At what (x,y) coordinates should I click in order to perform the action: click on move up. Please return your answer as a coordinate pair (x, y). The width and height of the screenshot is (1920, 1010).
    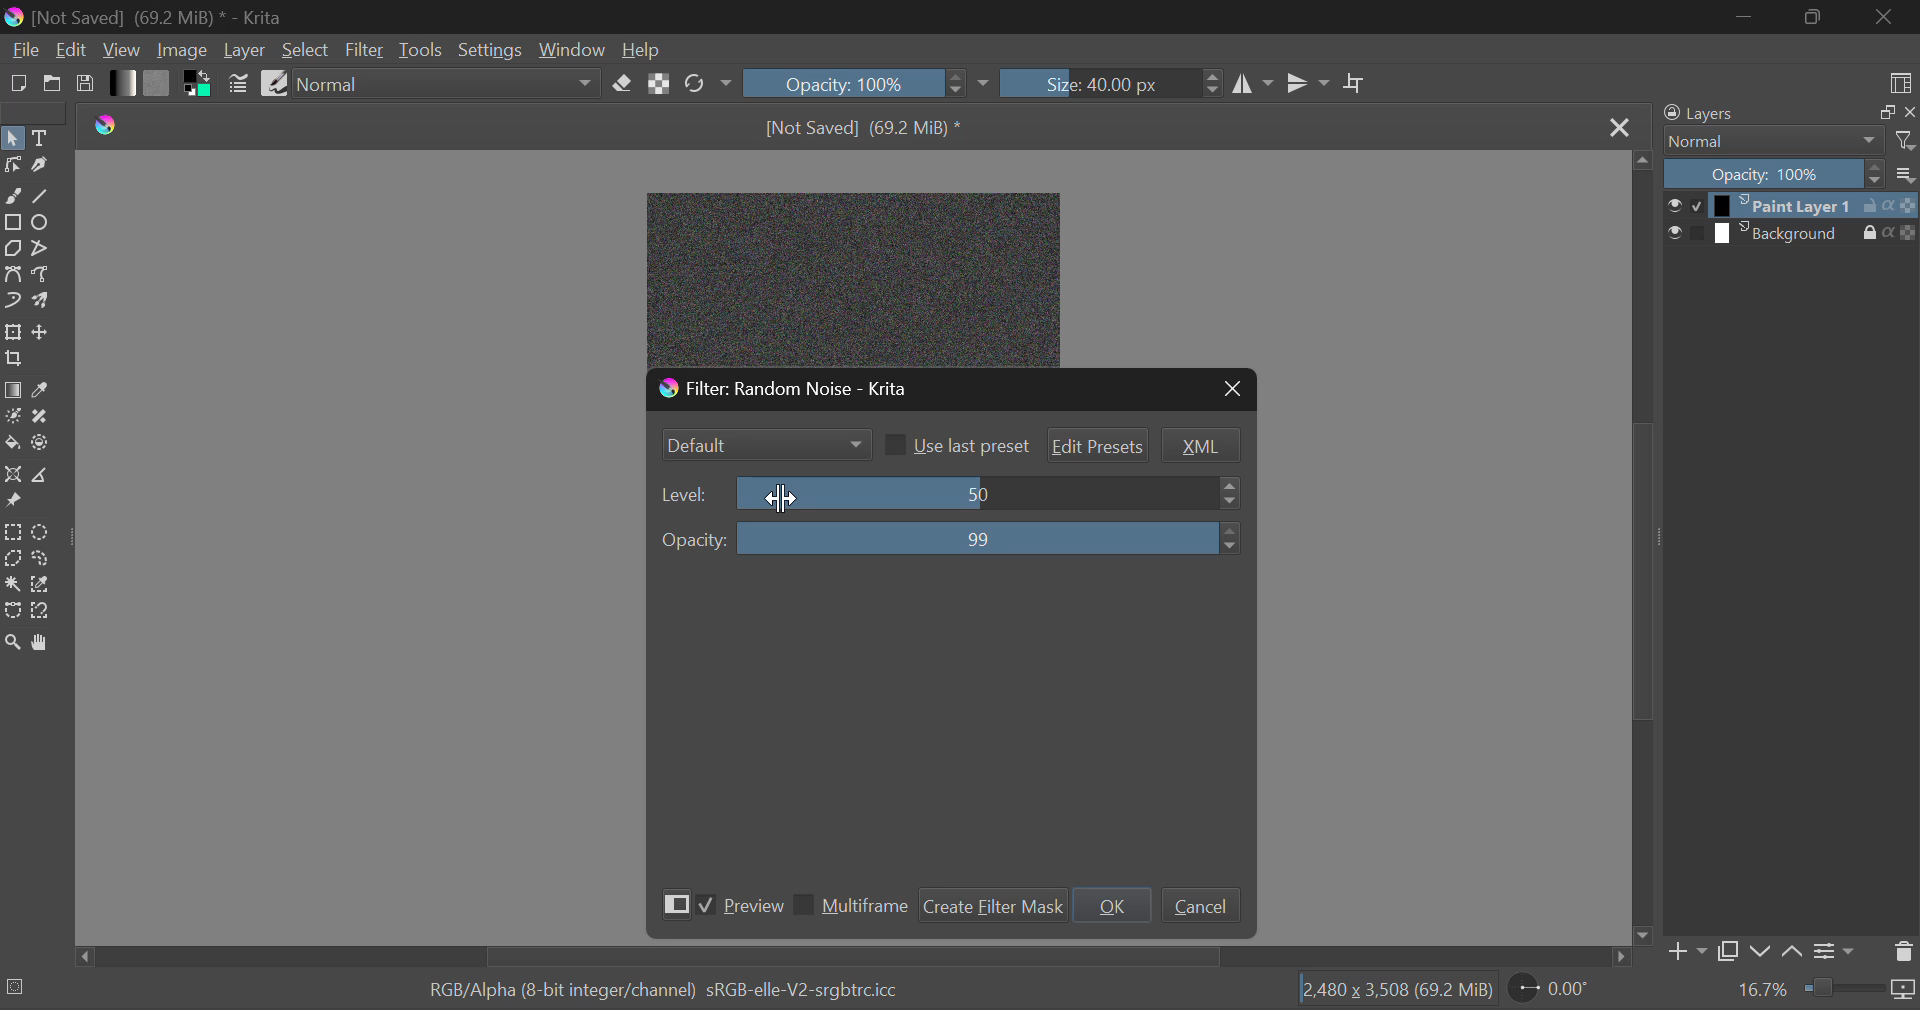
    Looking at the image, I should click on (1642, 159).